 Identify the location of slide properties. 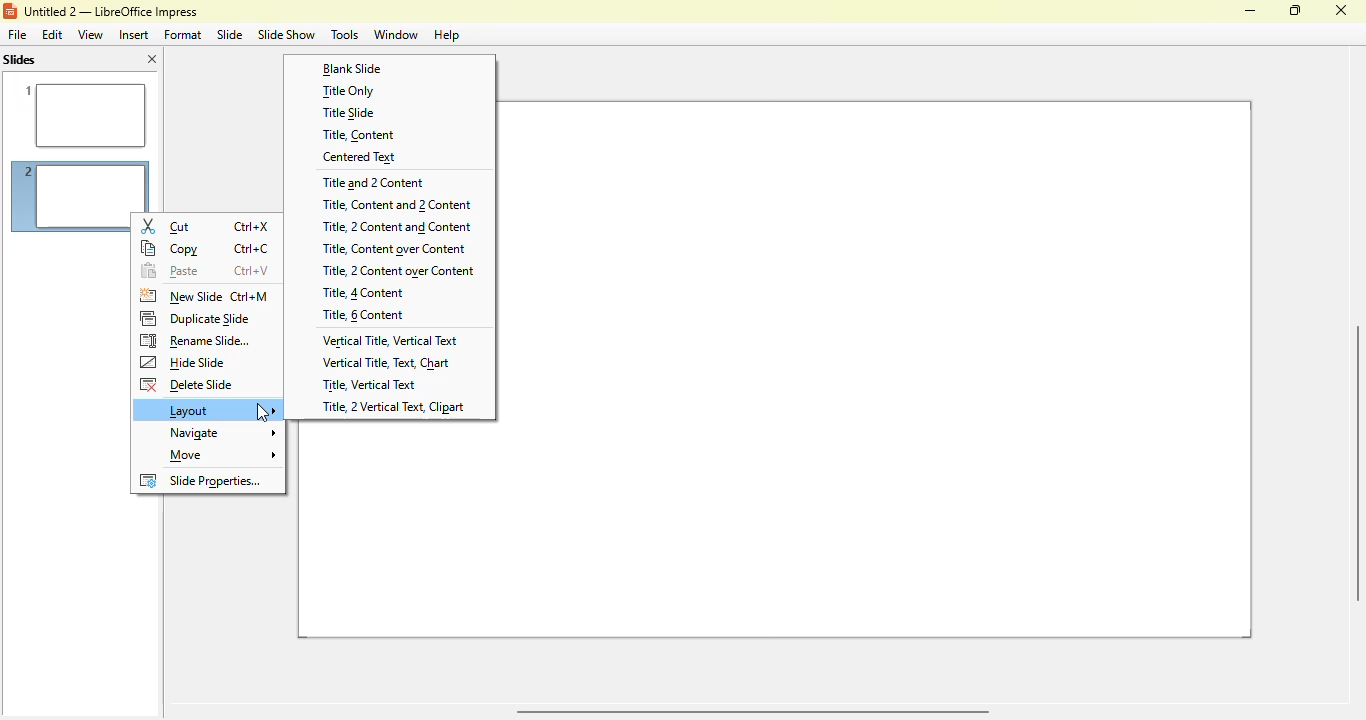
(198, 480).